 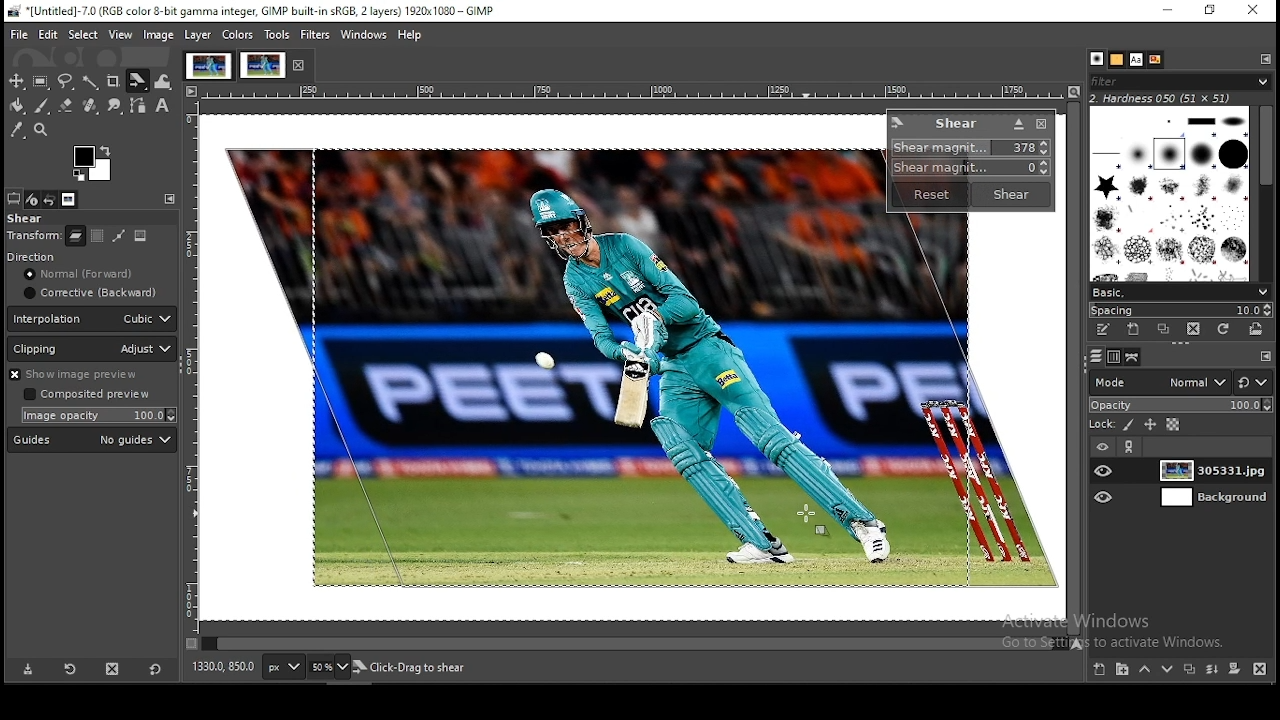 I want to click on guide, so click(x=91, y=440).